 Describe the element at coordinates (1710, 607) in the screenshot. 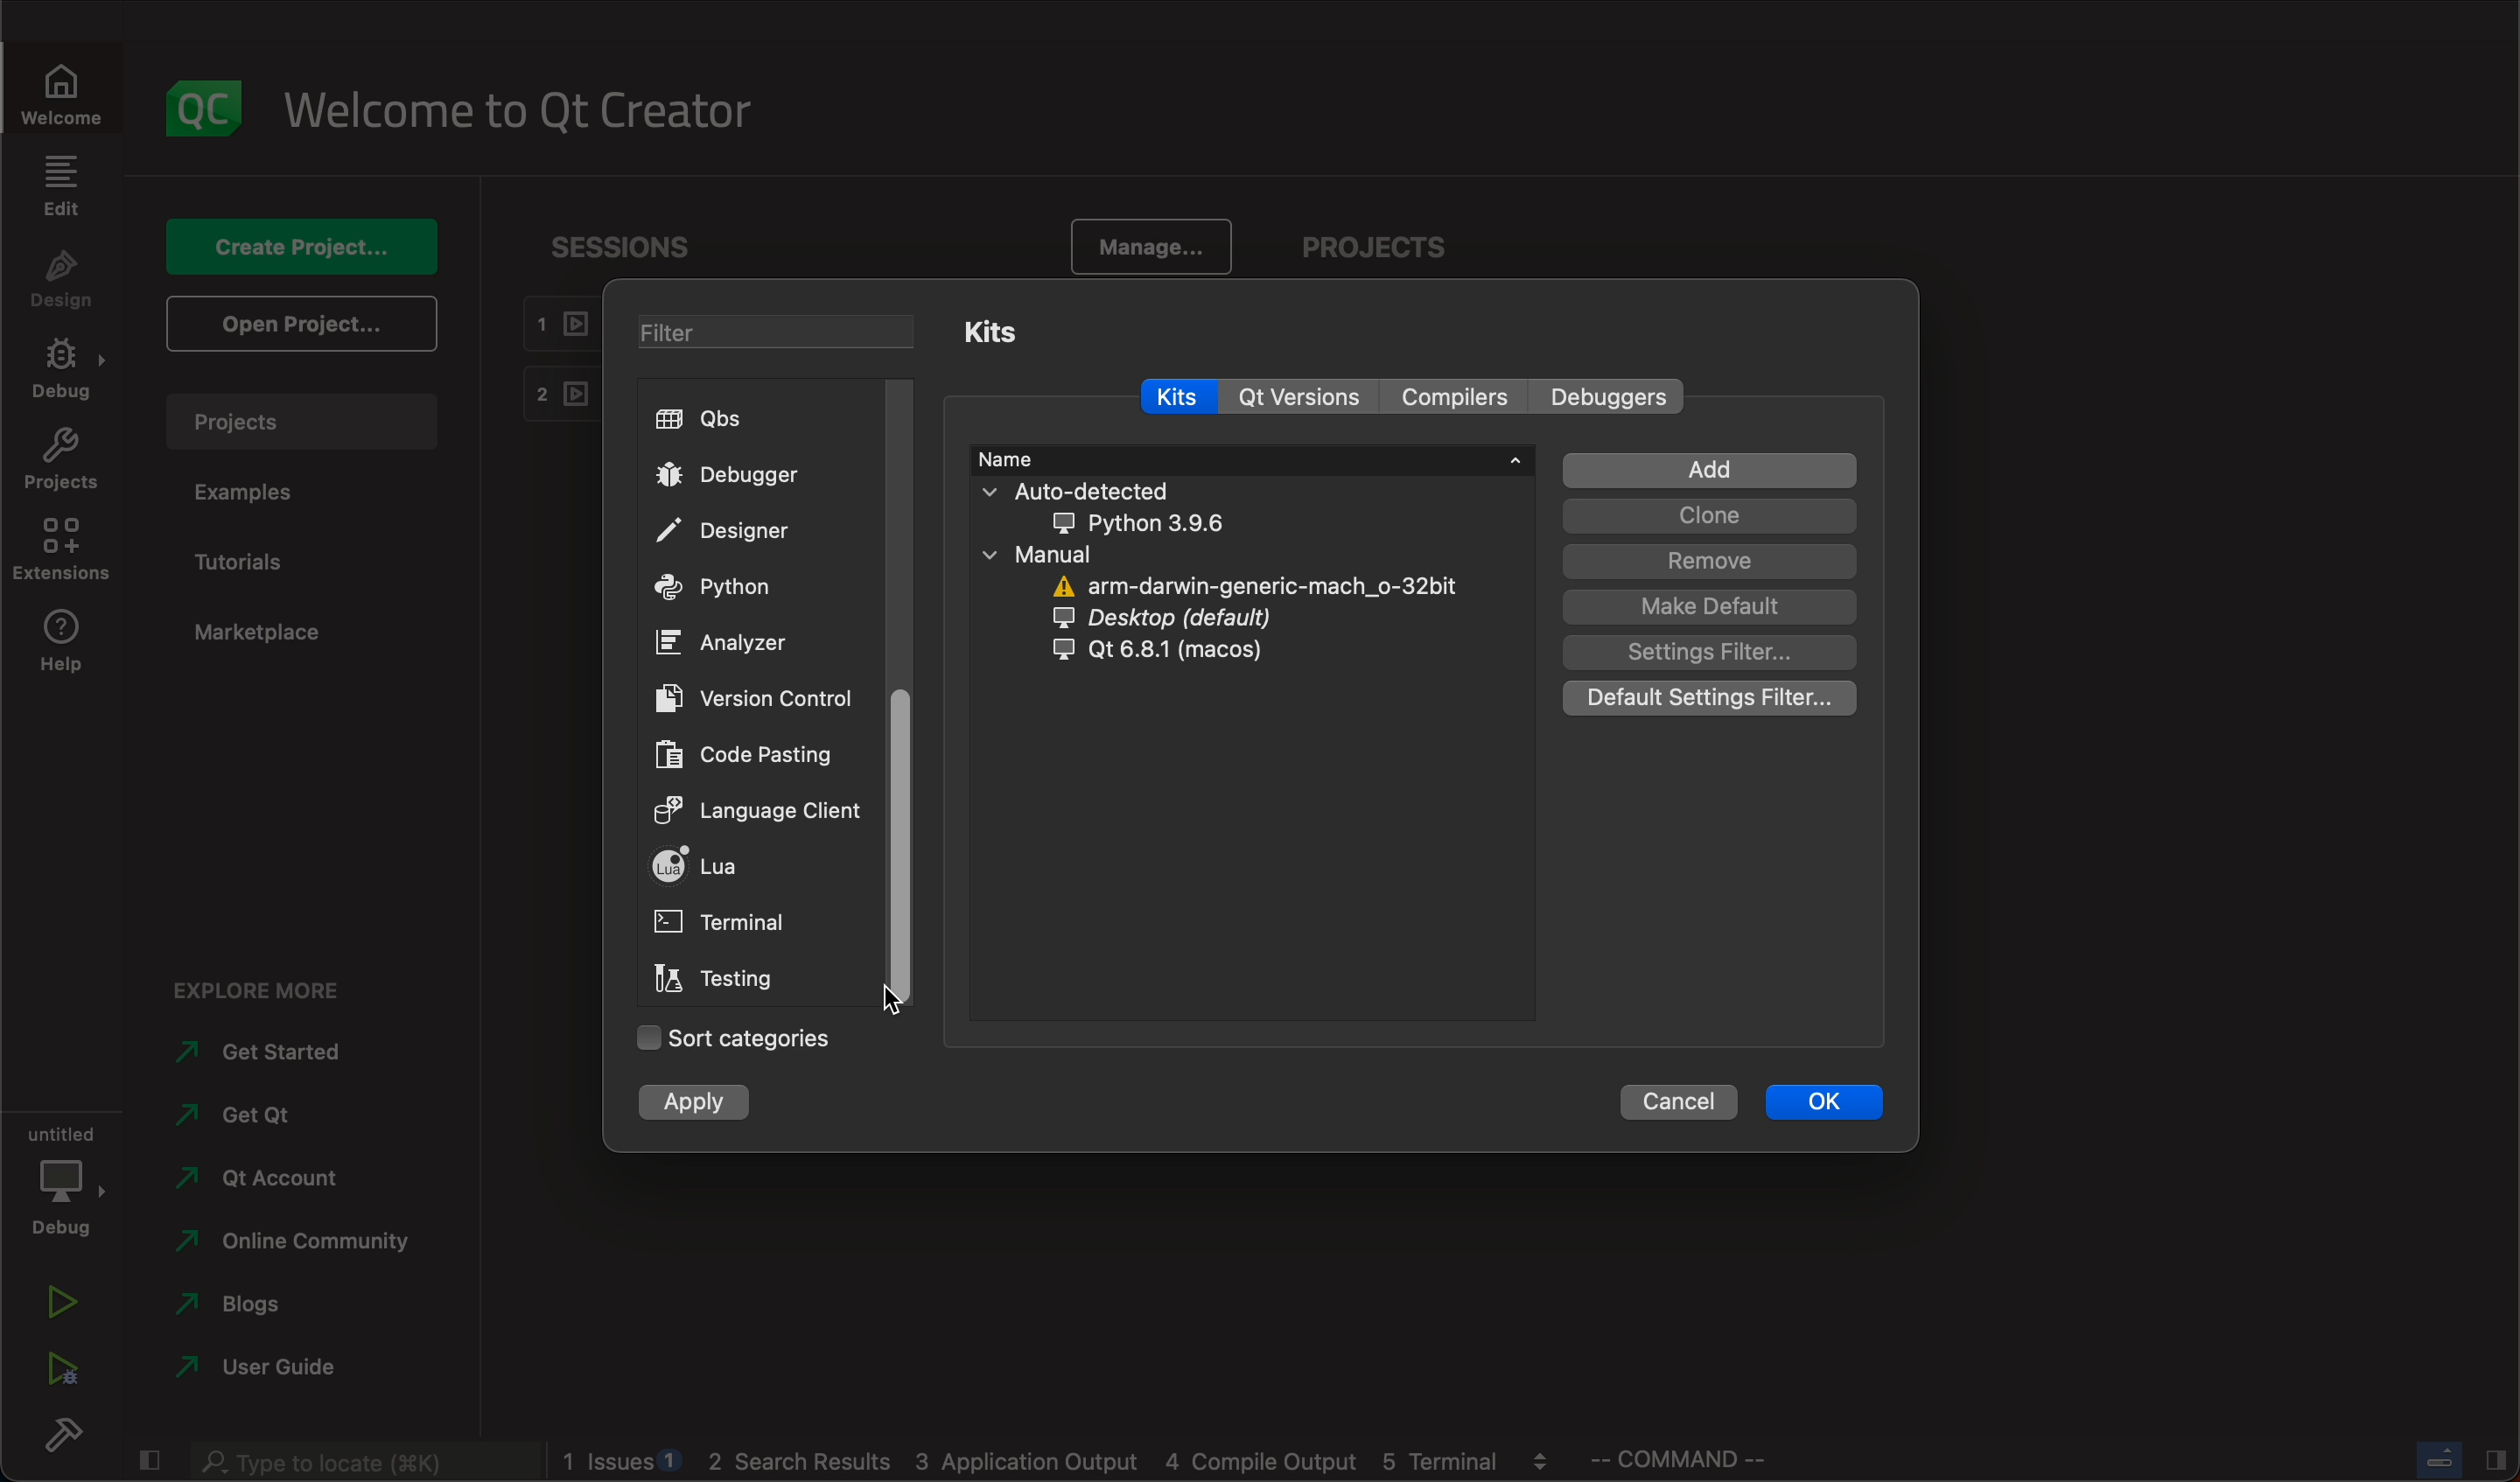

I see `default` at that location.